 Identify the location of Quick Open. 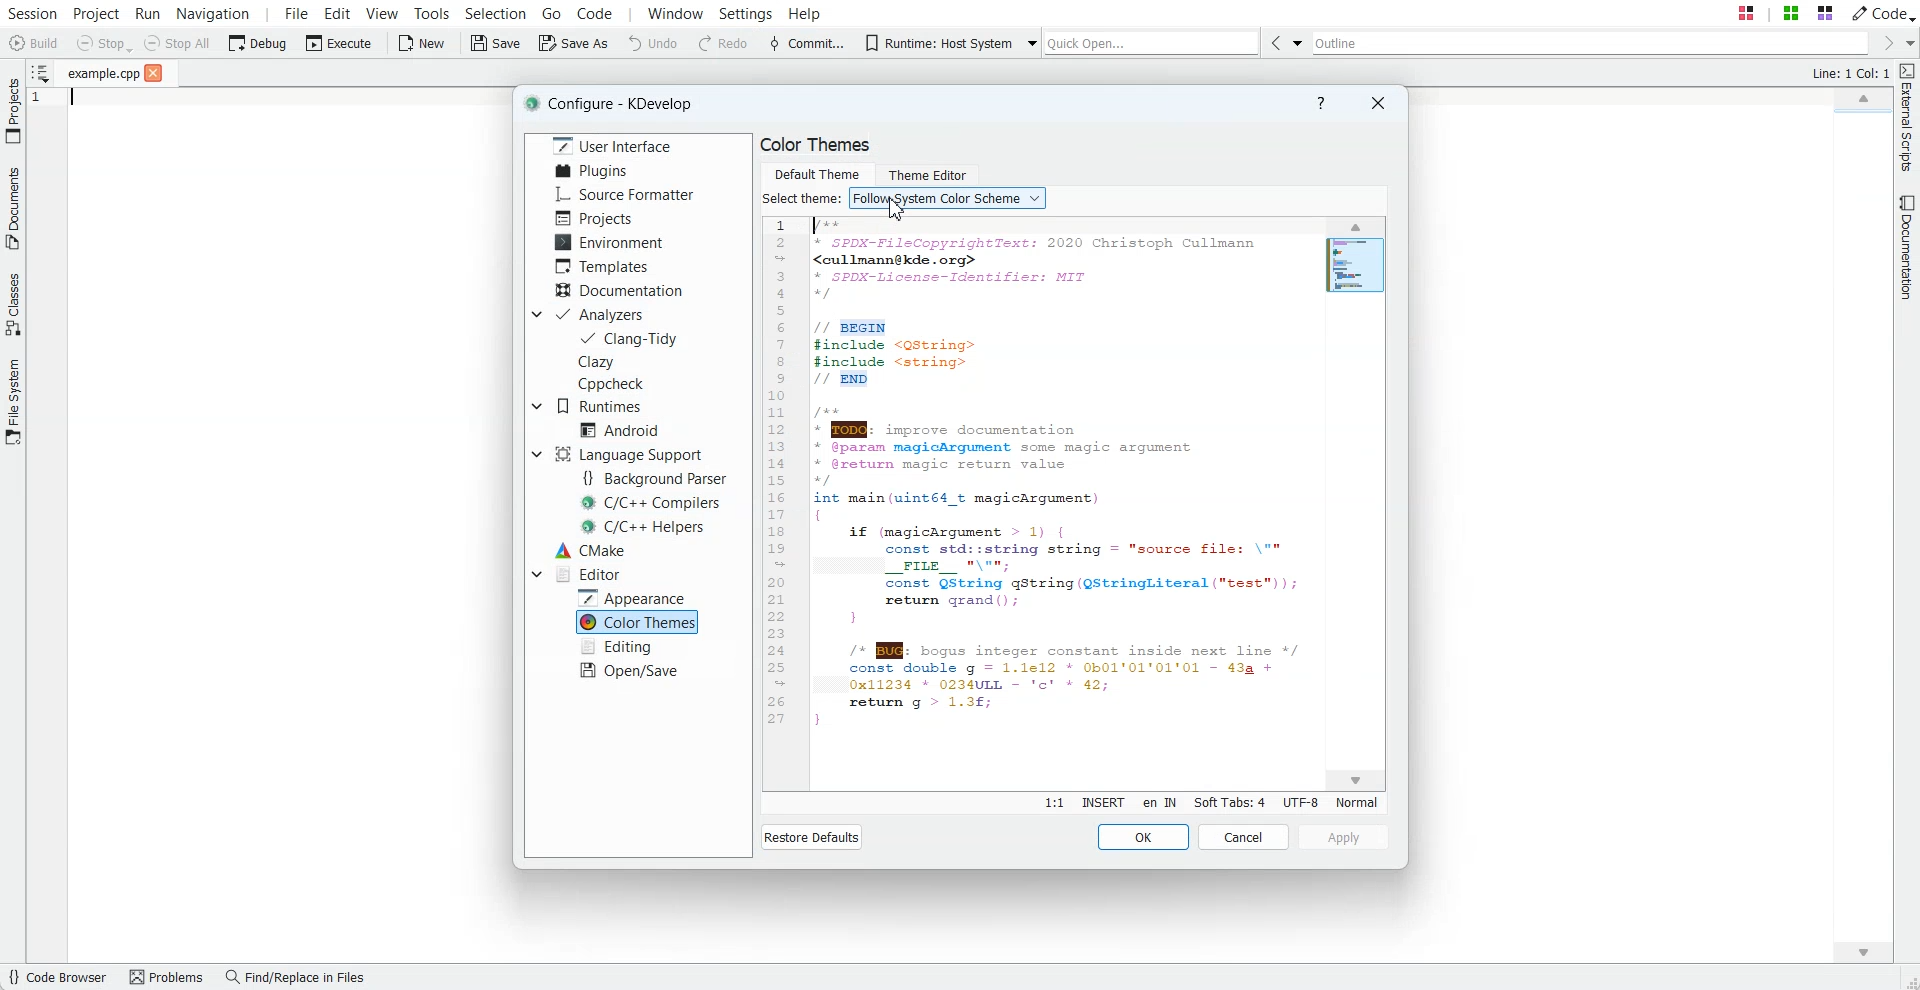
(1151, 43).